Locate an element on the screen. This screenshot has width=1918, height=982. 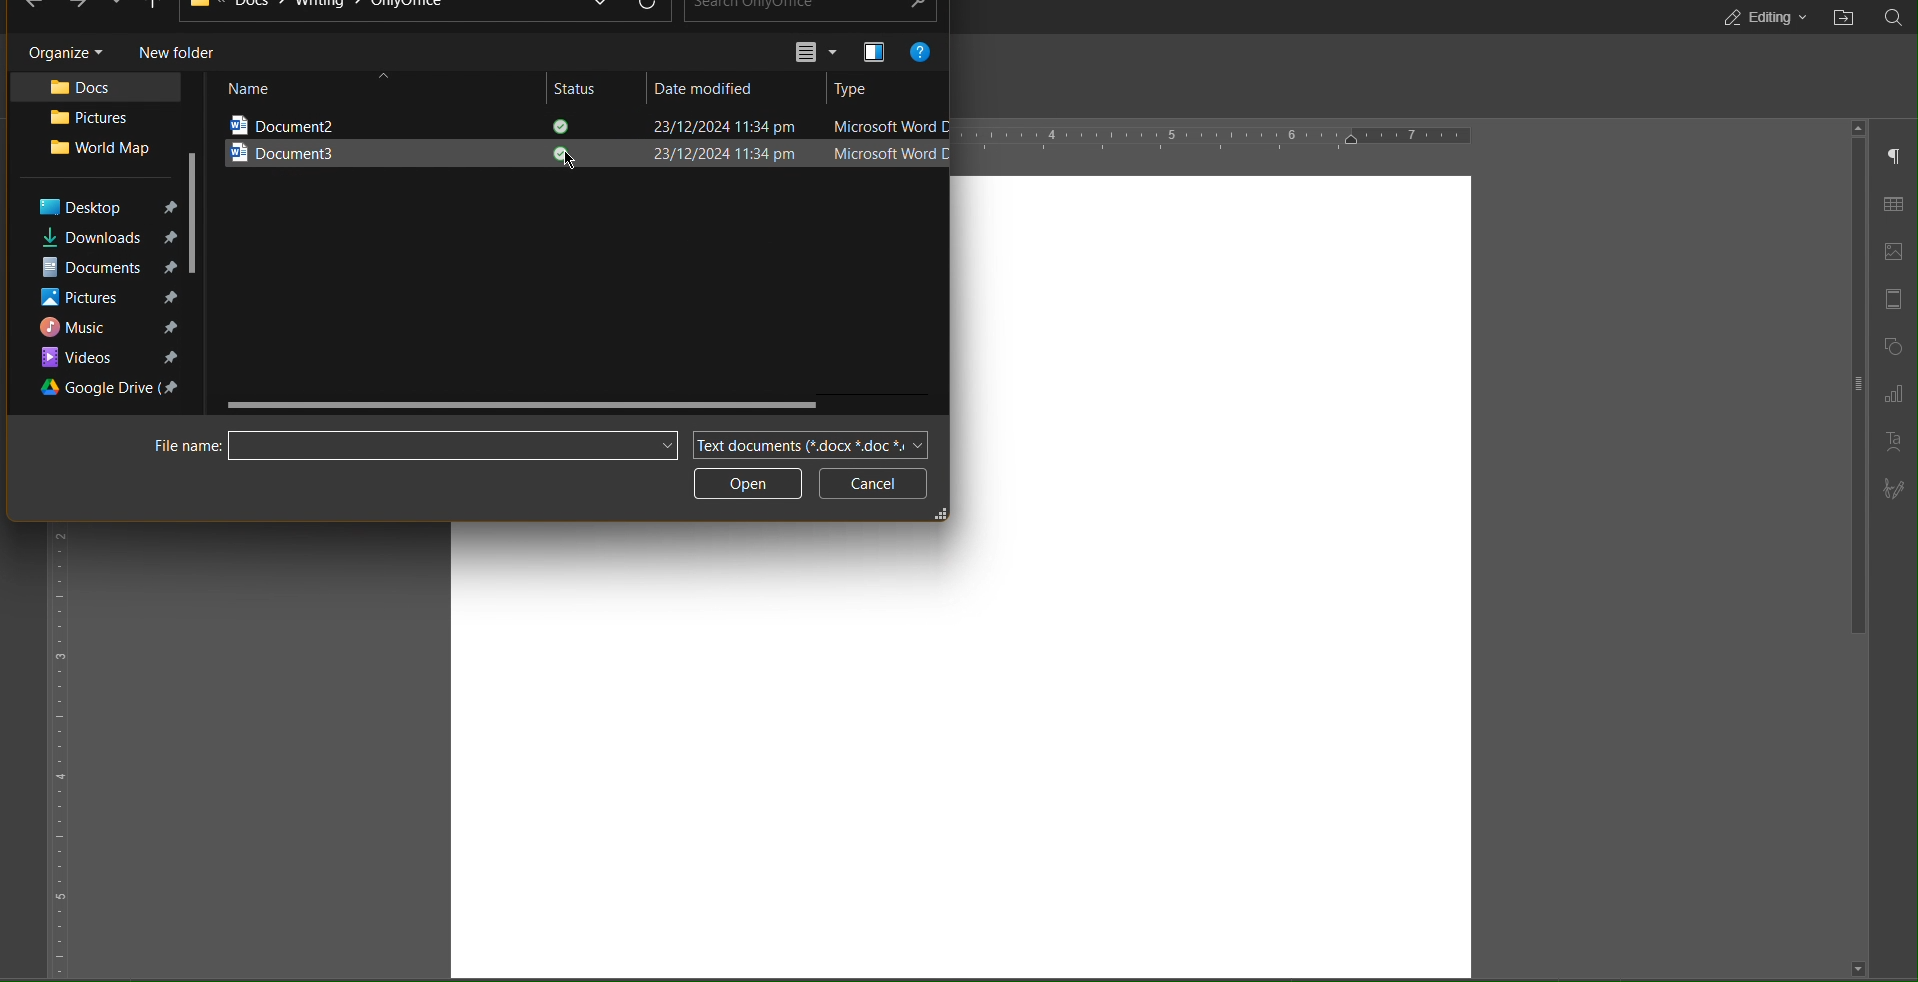
Status is located at coordinates (583, 88).